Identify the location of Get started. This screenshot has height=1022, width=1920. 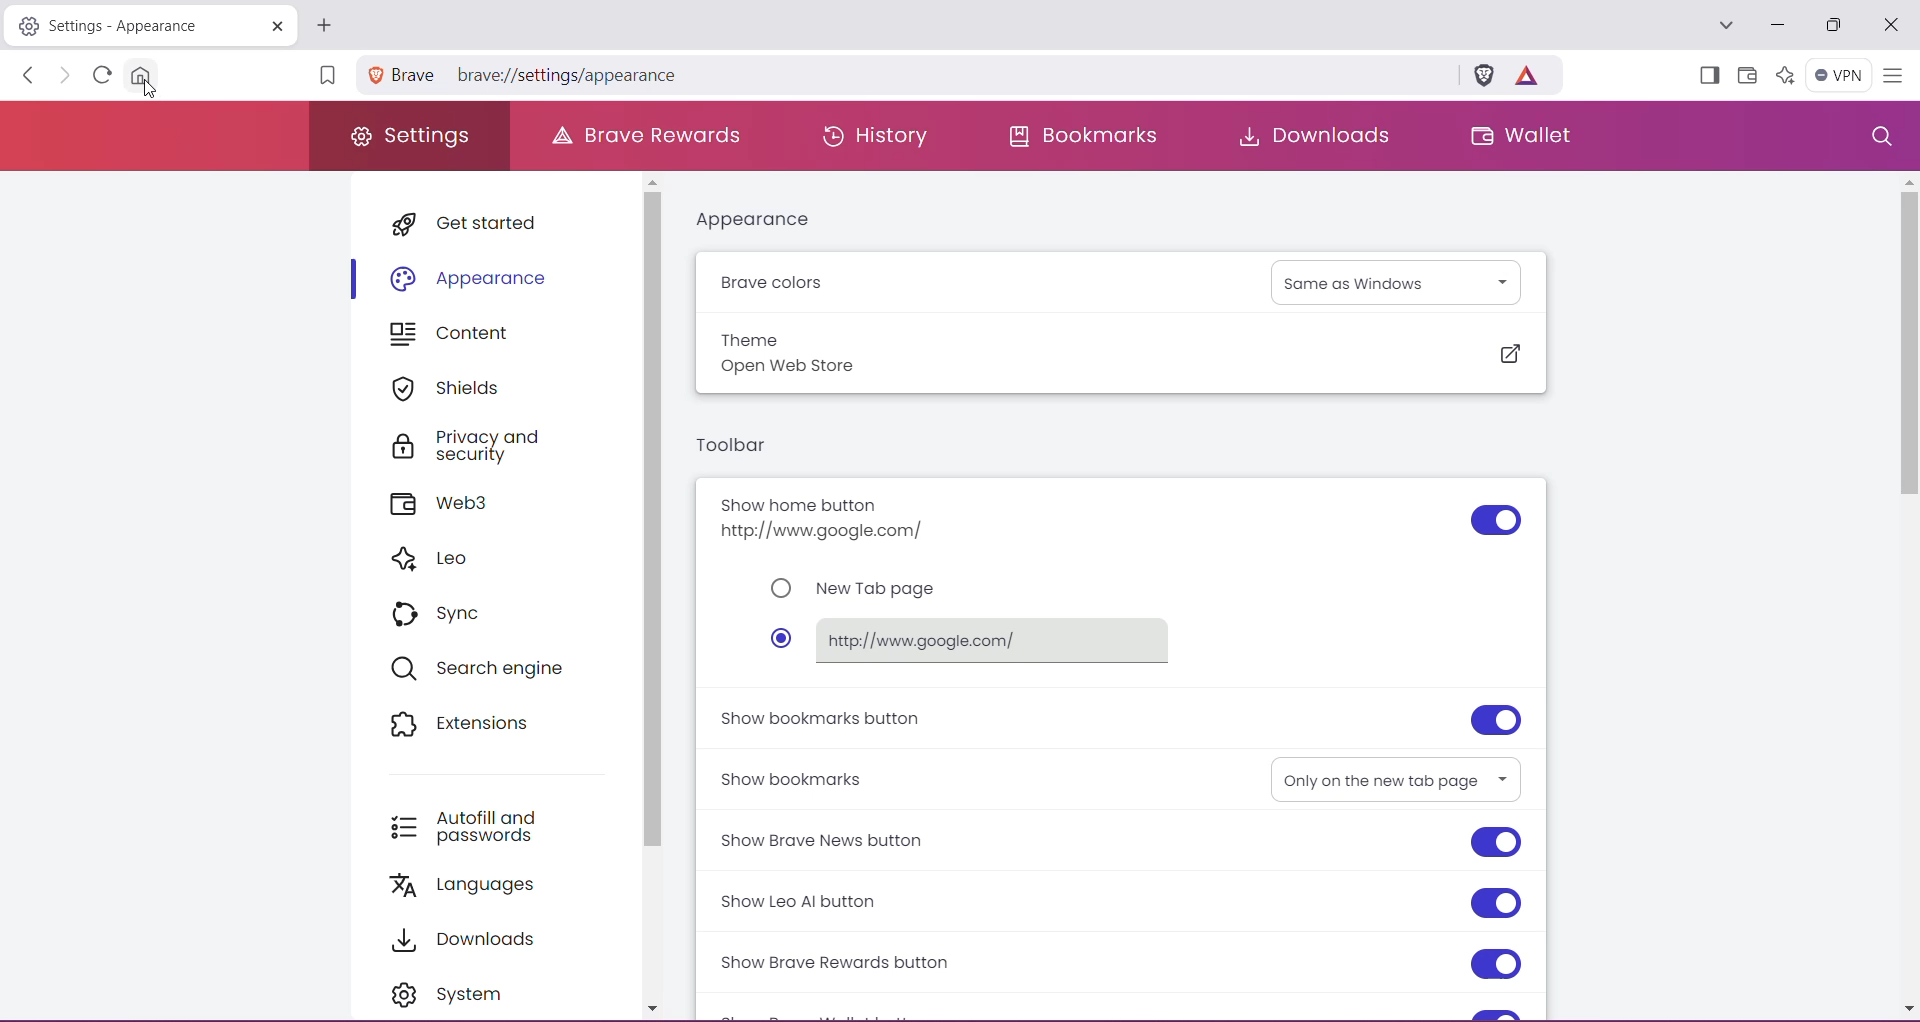
(476, 222).